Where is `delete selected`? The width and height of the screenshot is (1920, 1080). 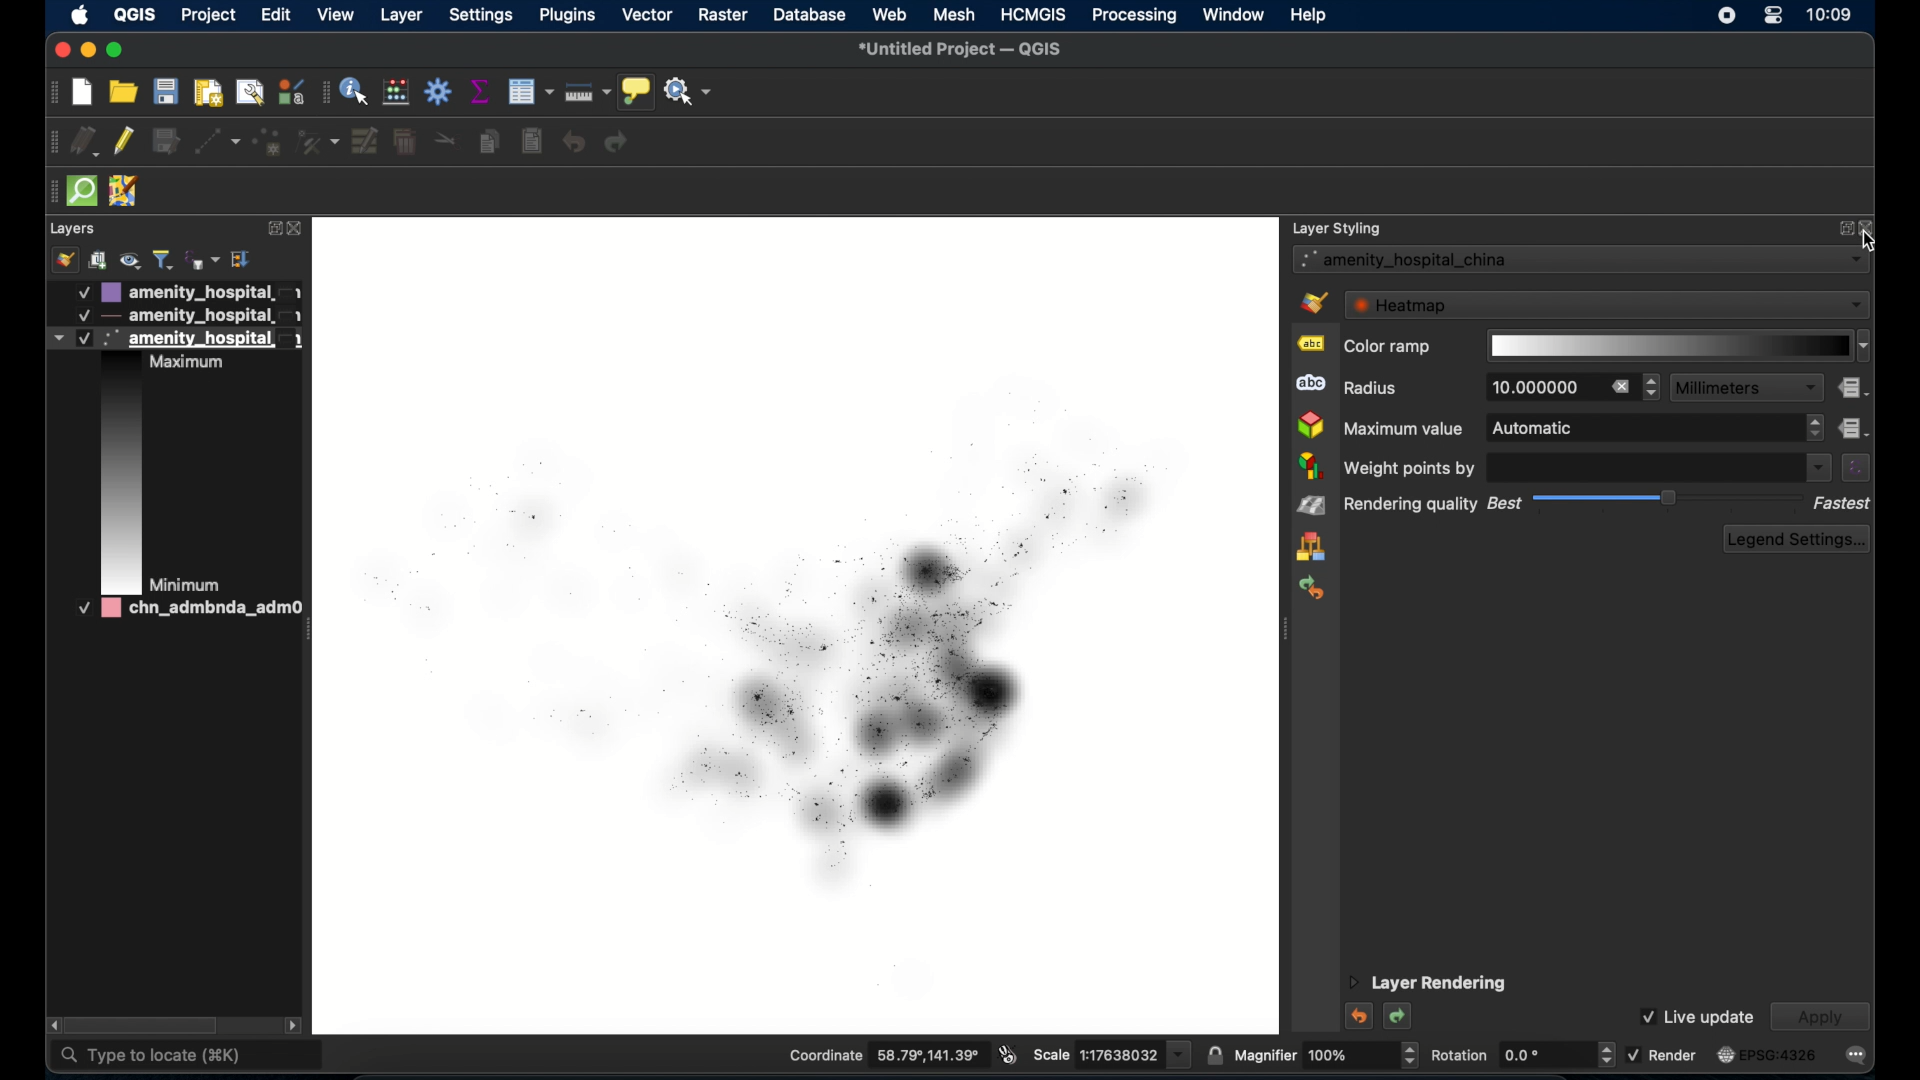 delete selected is located at coordinates (531, 142).